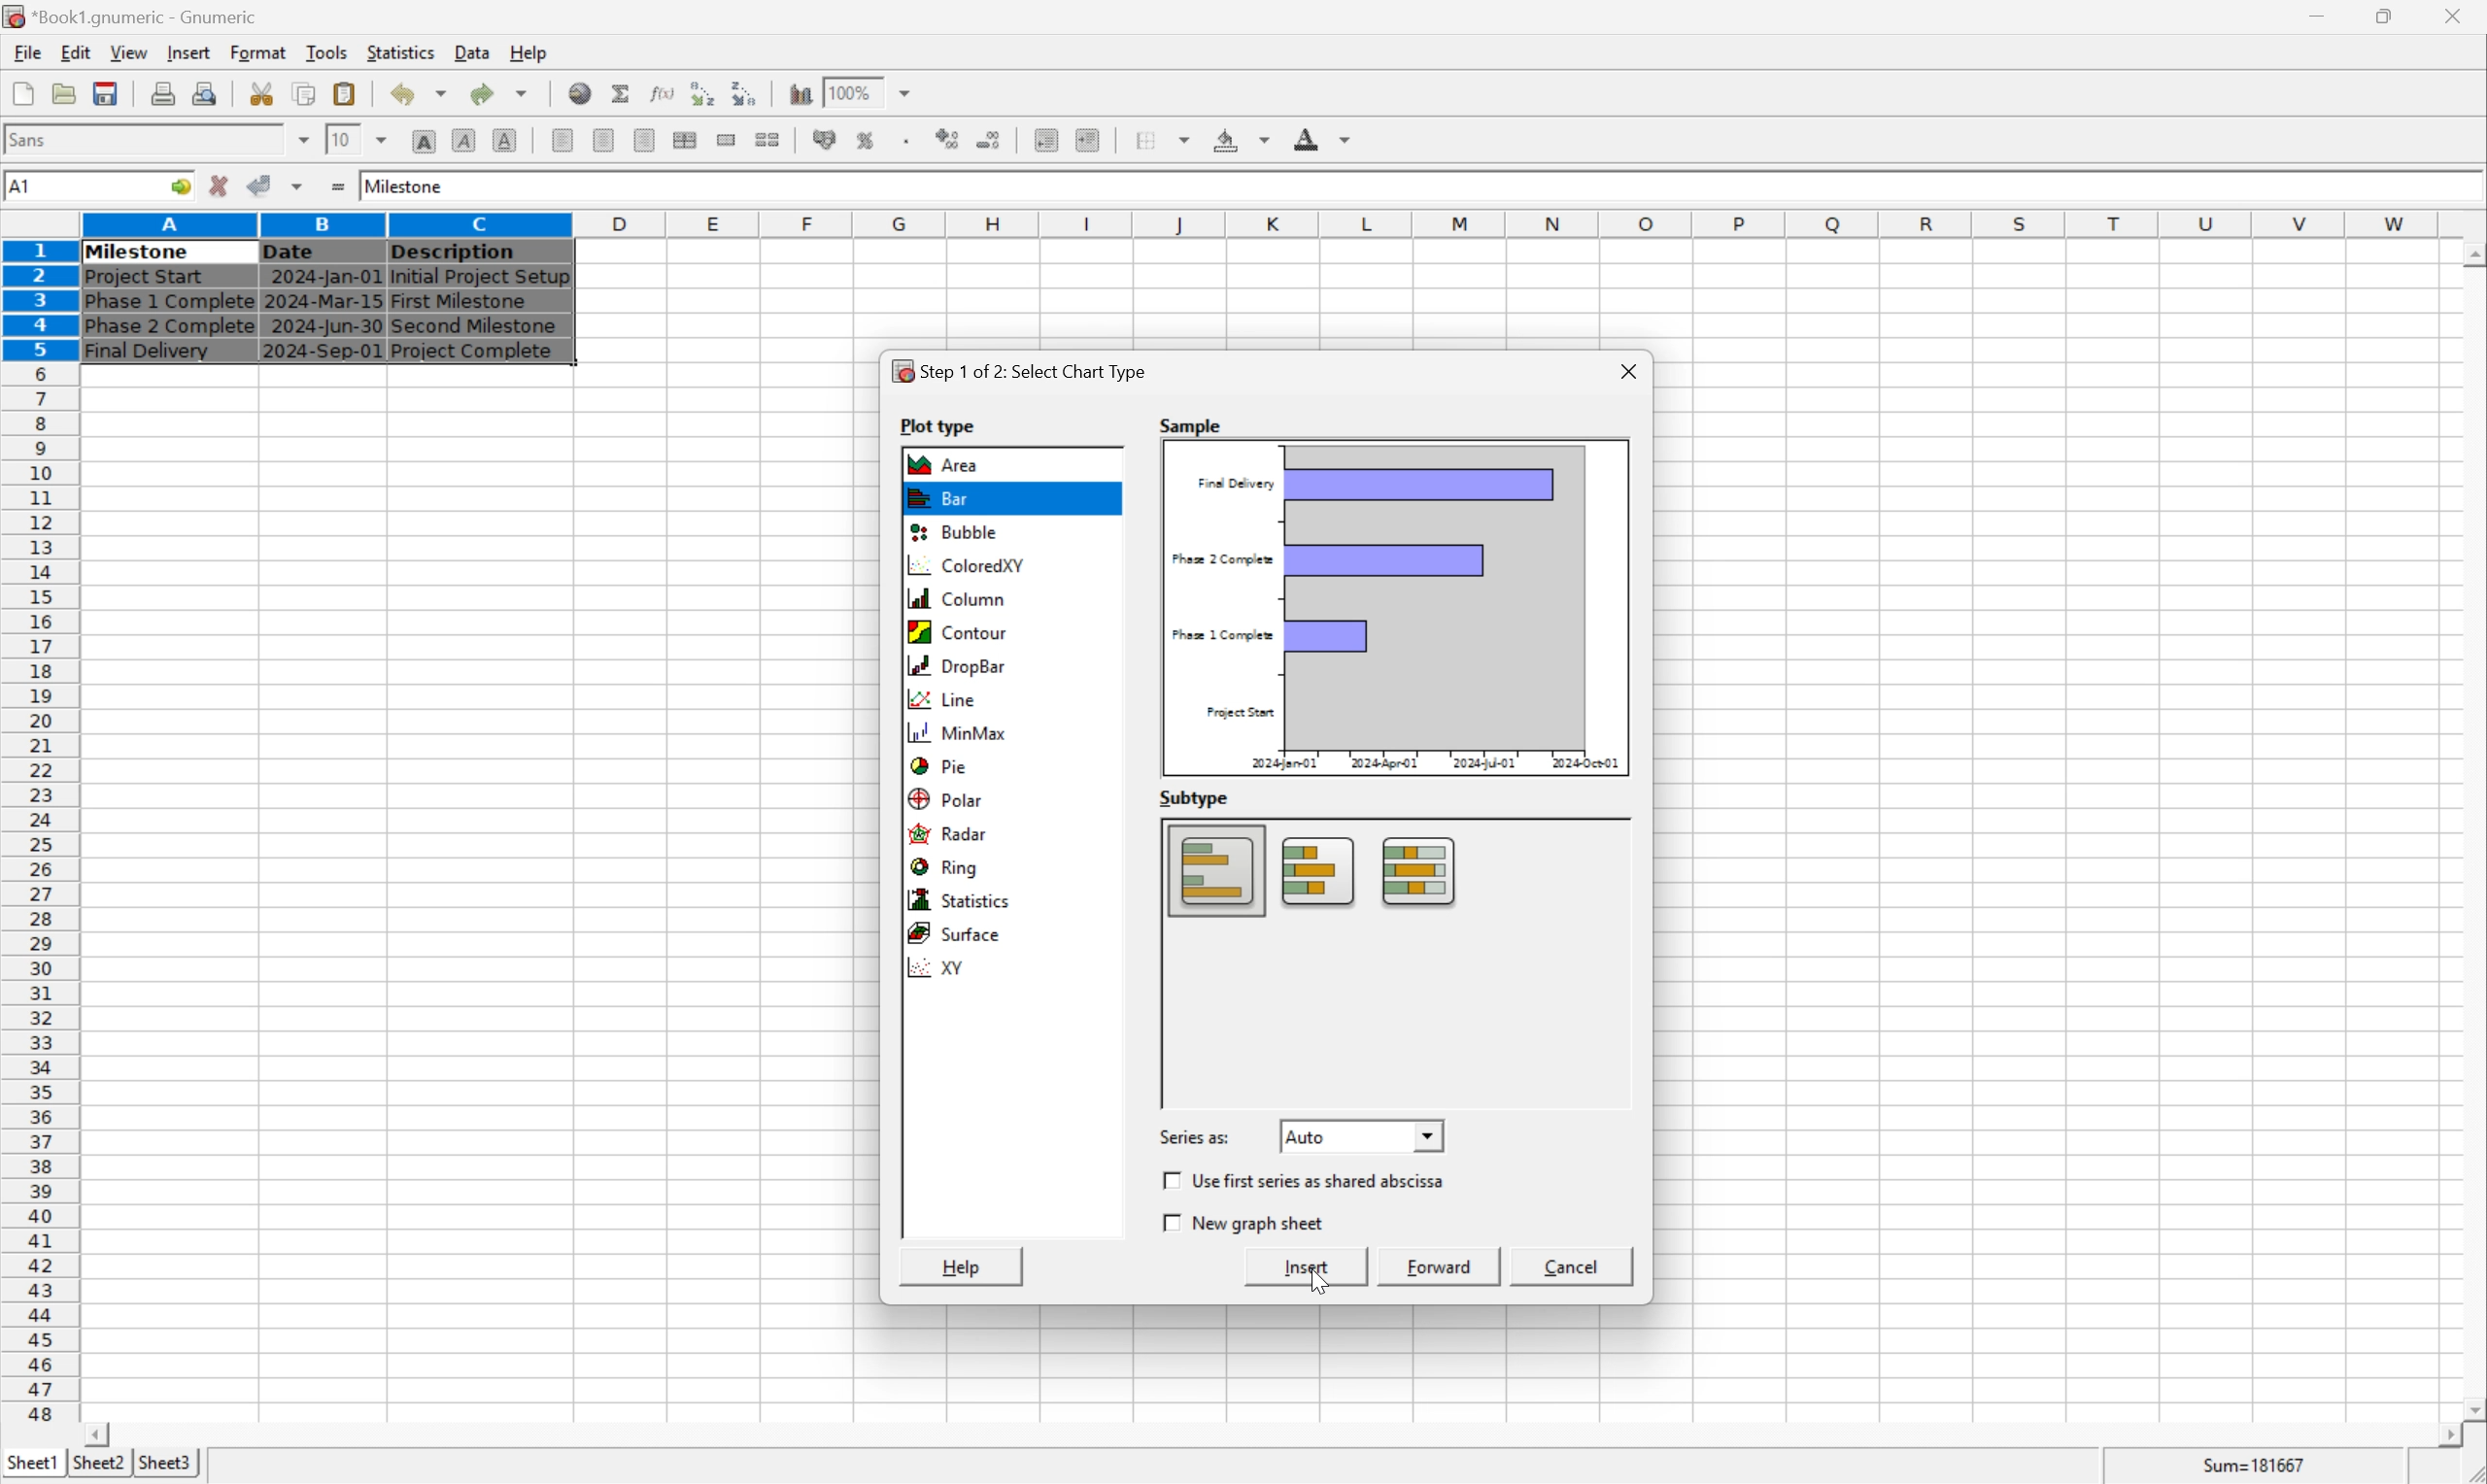  What do you see at coordinates (406, 183) in the screenshot?
I see `Milestone` at bounding box center [406, 183].